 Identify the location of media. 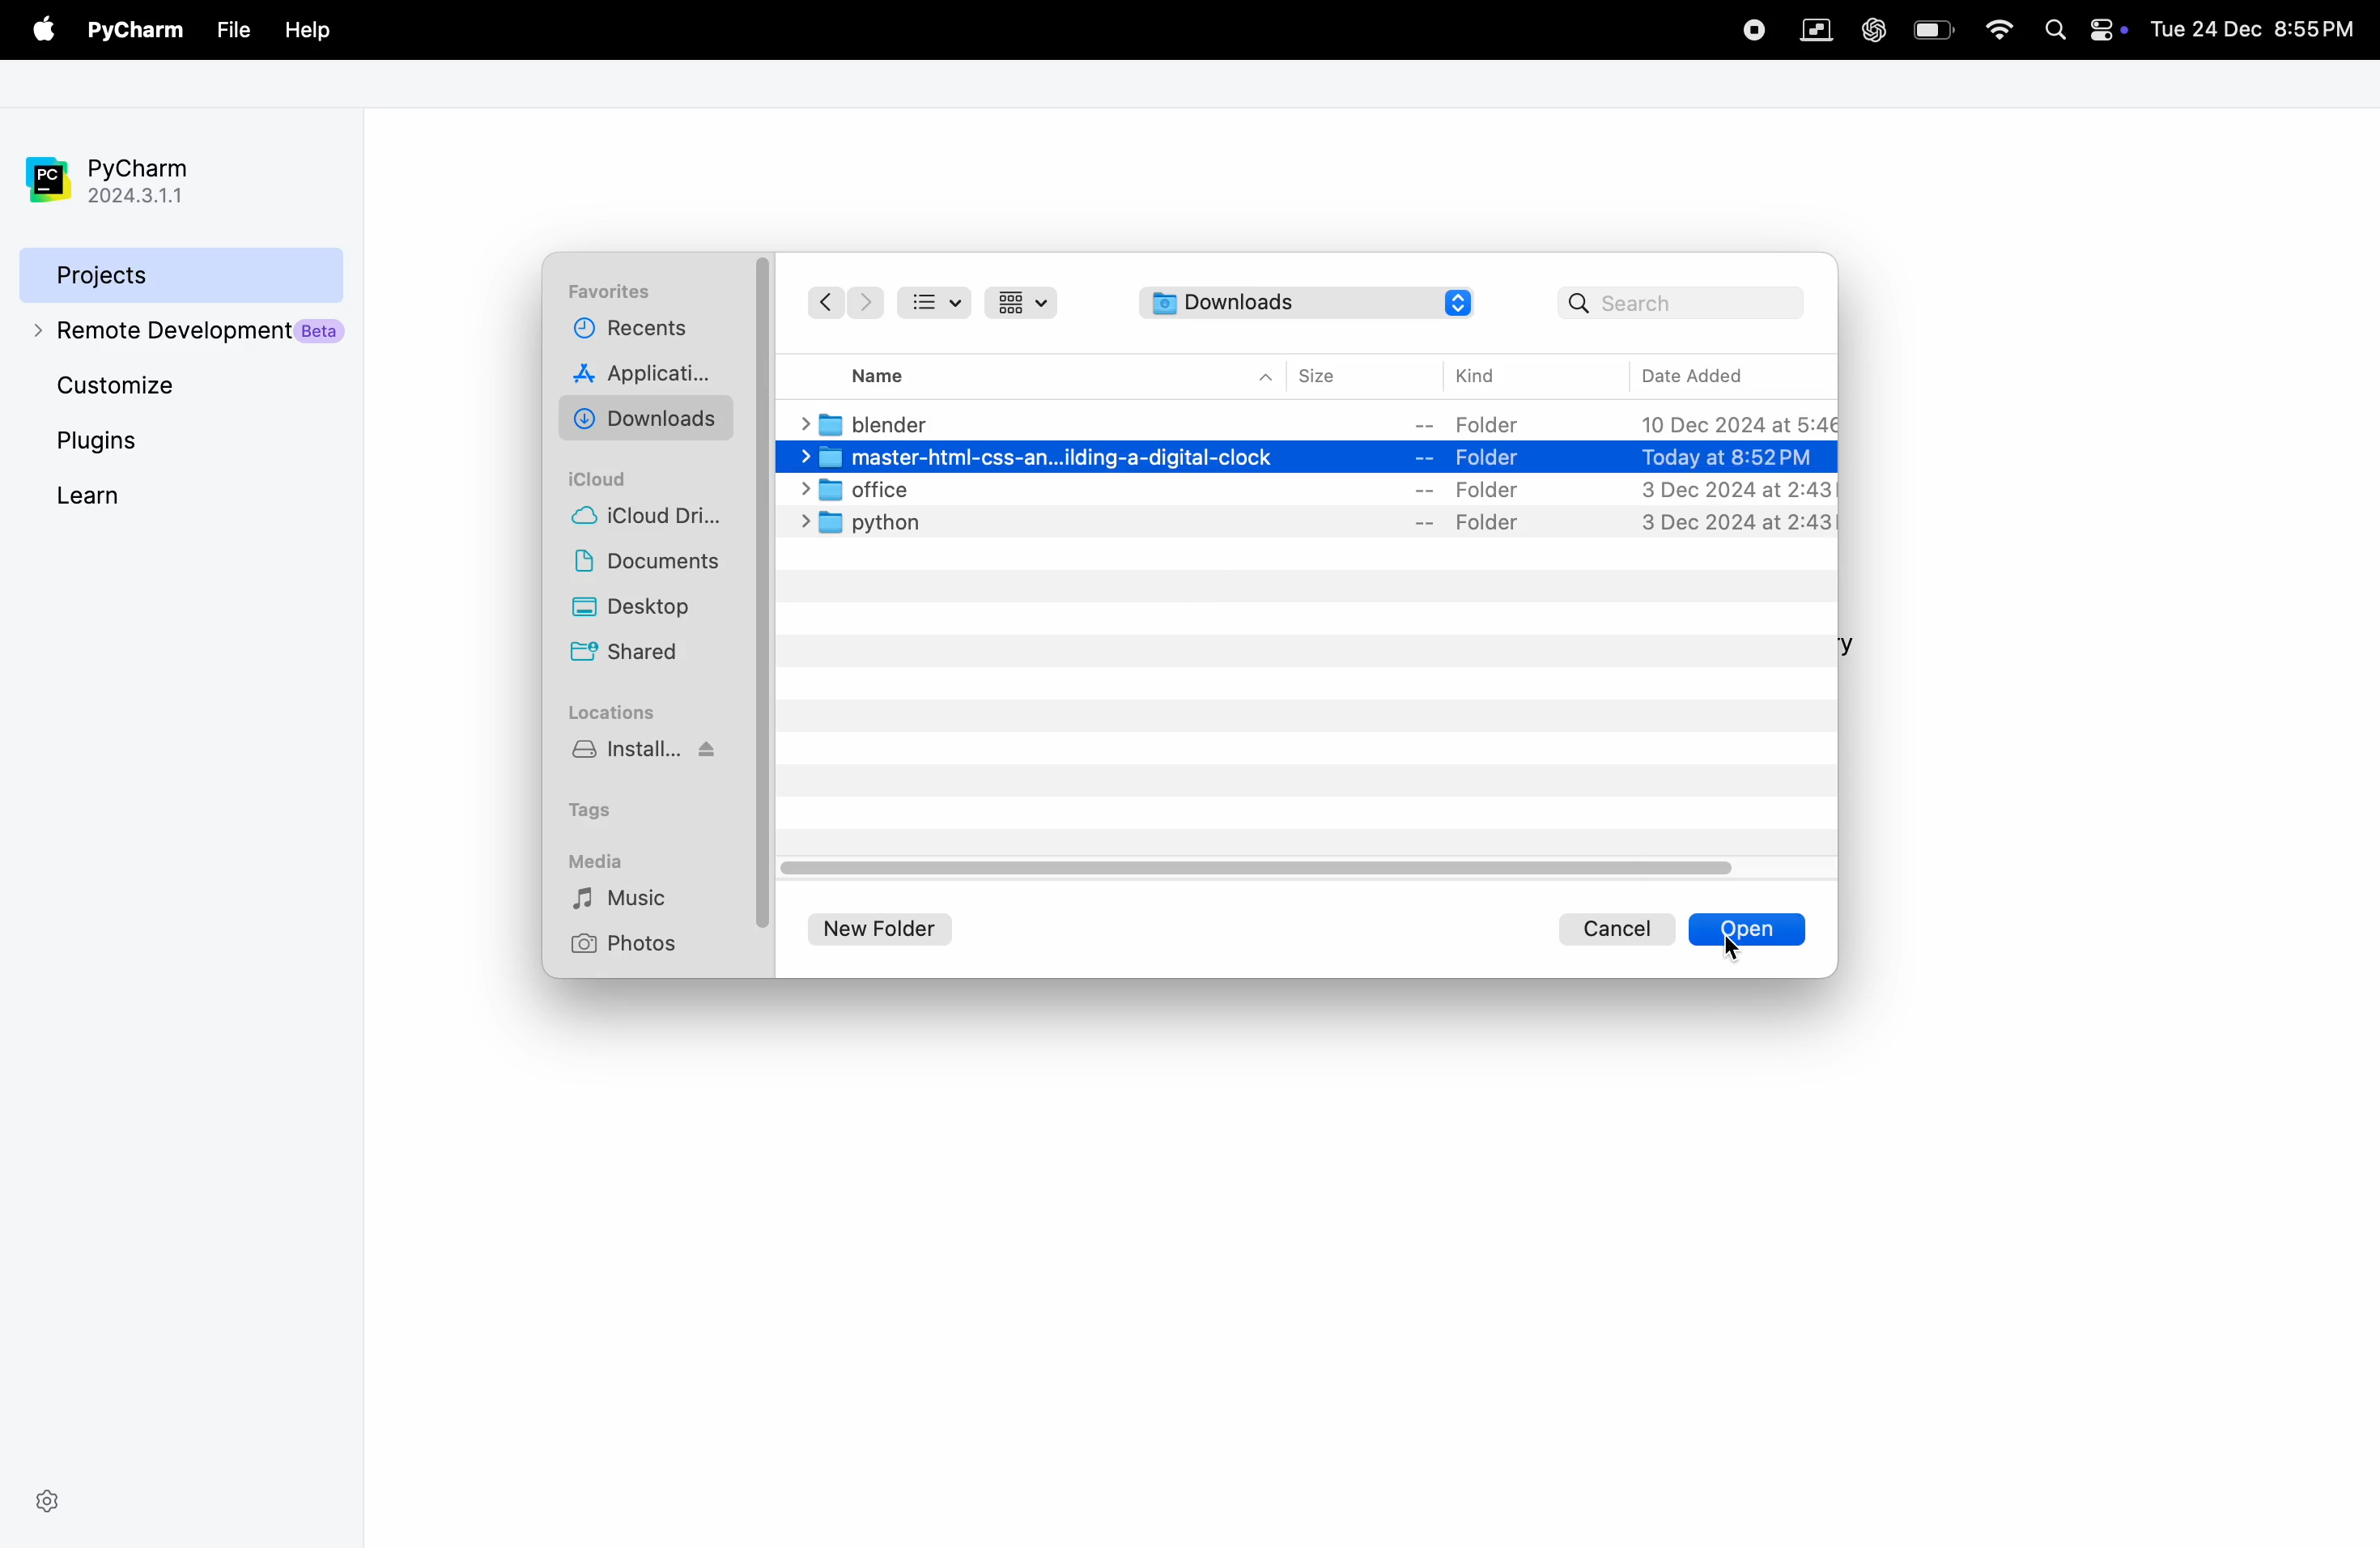
(601, 859).